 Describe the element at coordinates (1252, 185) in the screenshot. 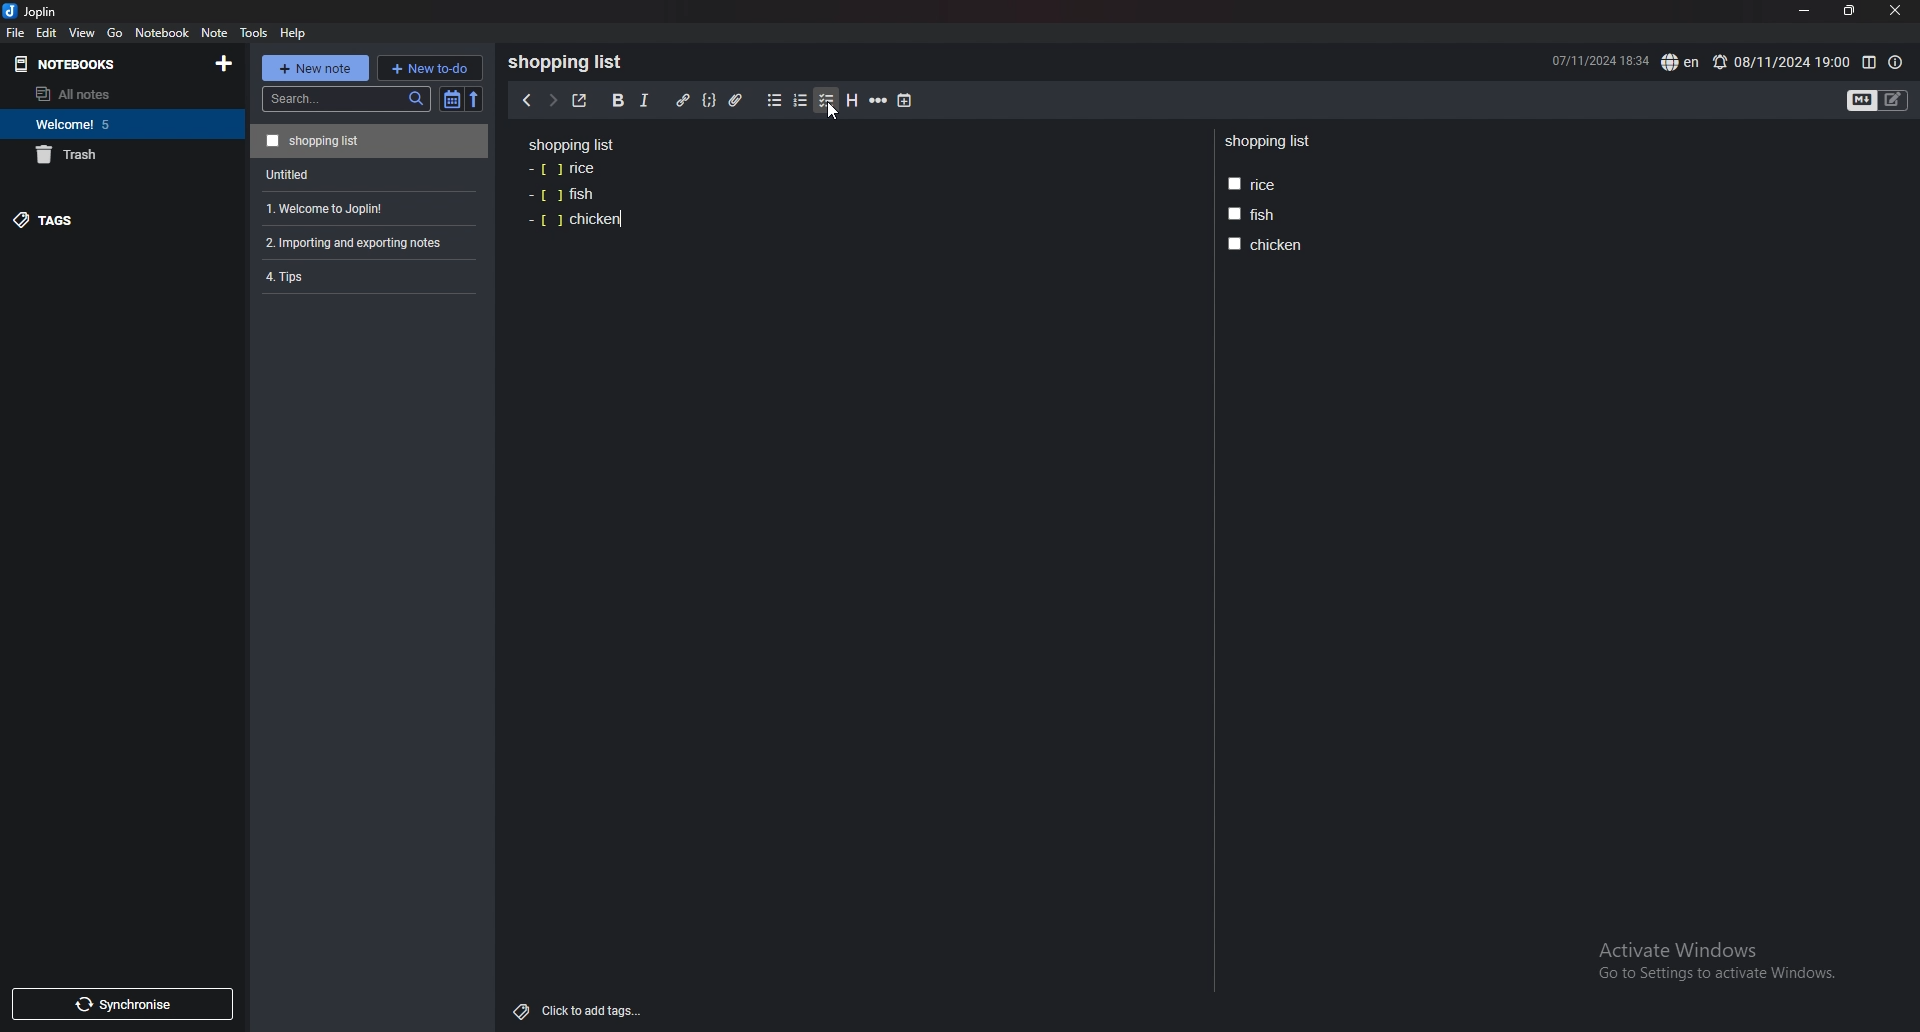

I see `rice` at that location.